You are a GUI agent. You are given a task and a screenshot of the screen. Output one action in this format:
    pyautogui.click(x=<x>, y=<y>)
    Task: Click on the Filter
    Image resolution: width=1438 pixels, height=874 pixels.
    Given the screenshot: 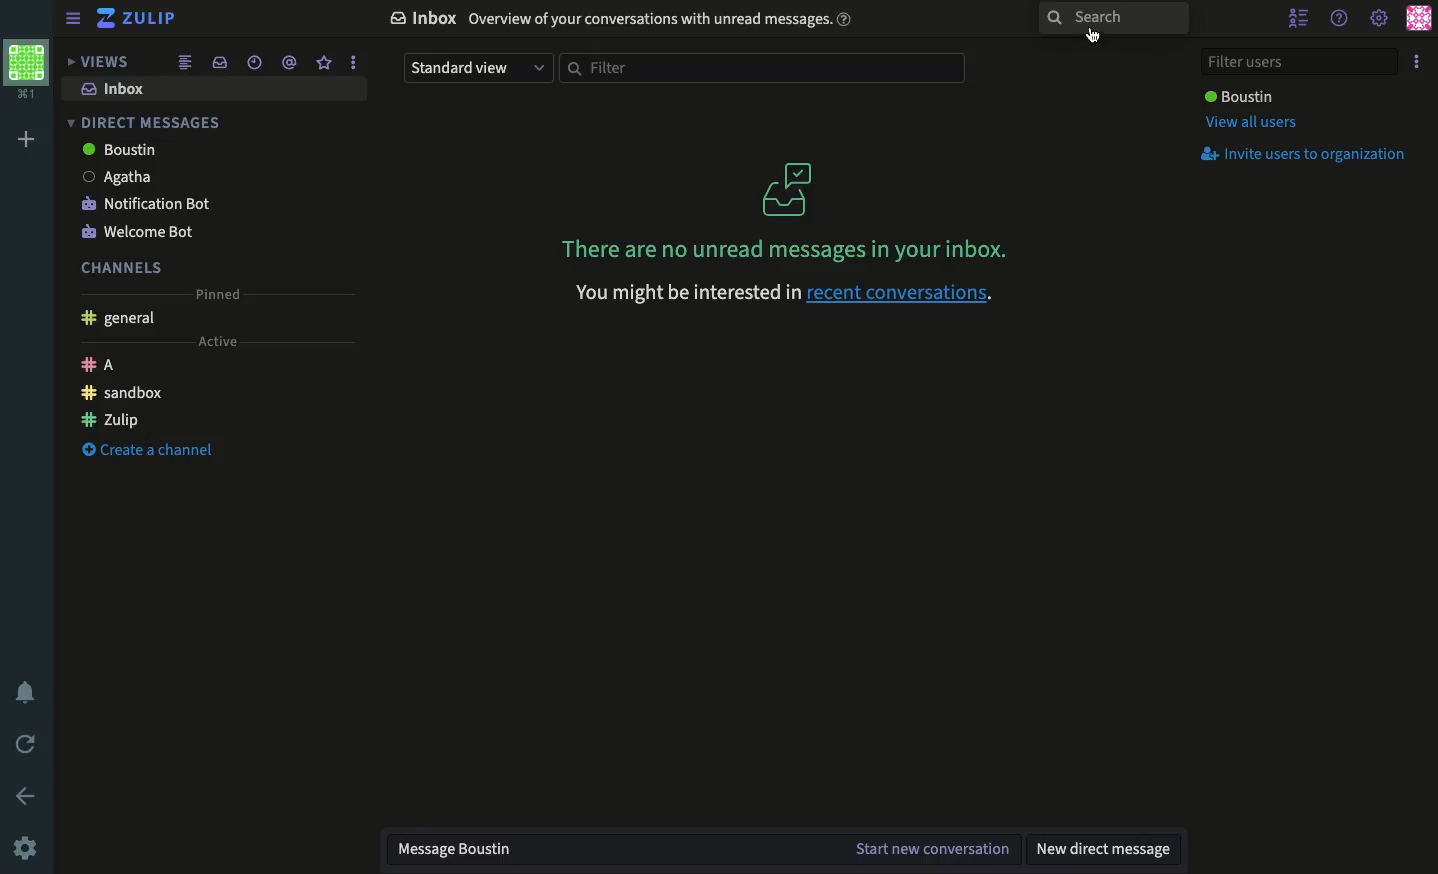 What is the action you would take?
    pyautogui.click(x=762, y=69)
    